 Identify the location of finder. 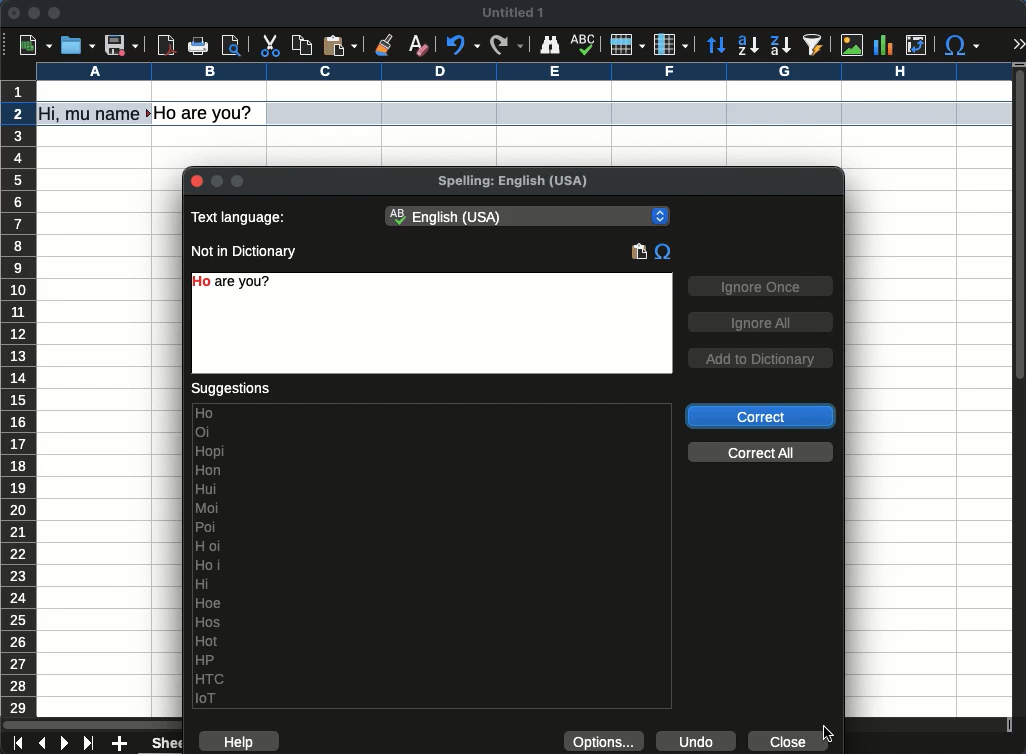
(550, 46).